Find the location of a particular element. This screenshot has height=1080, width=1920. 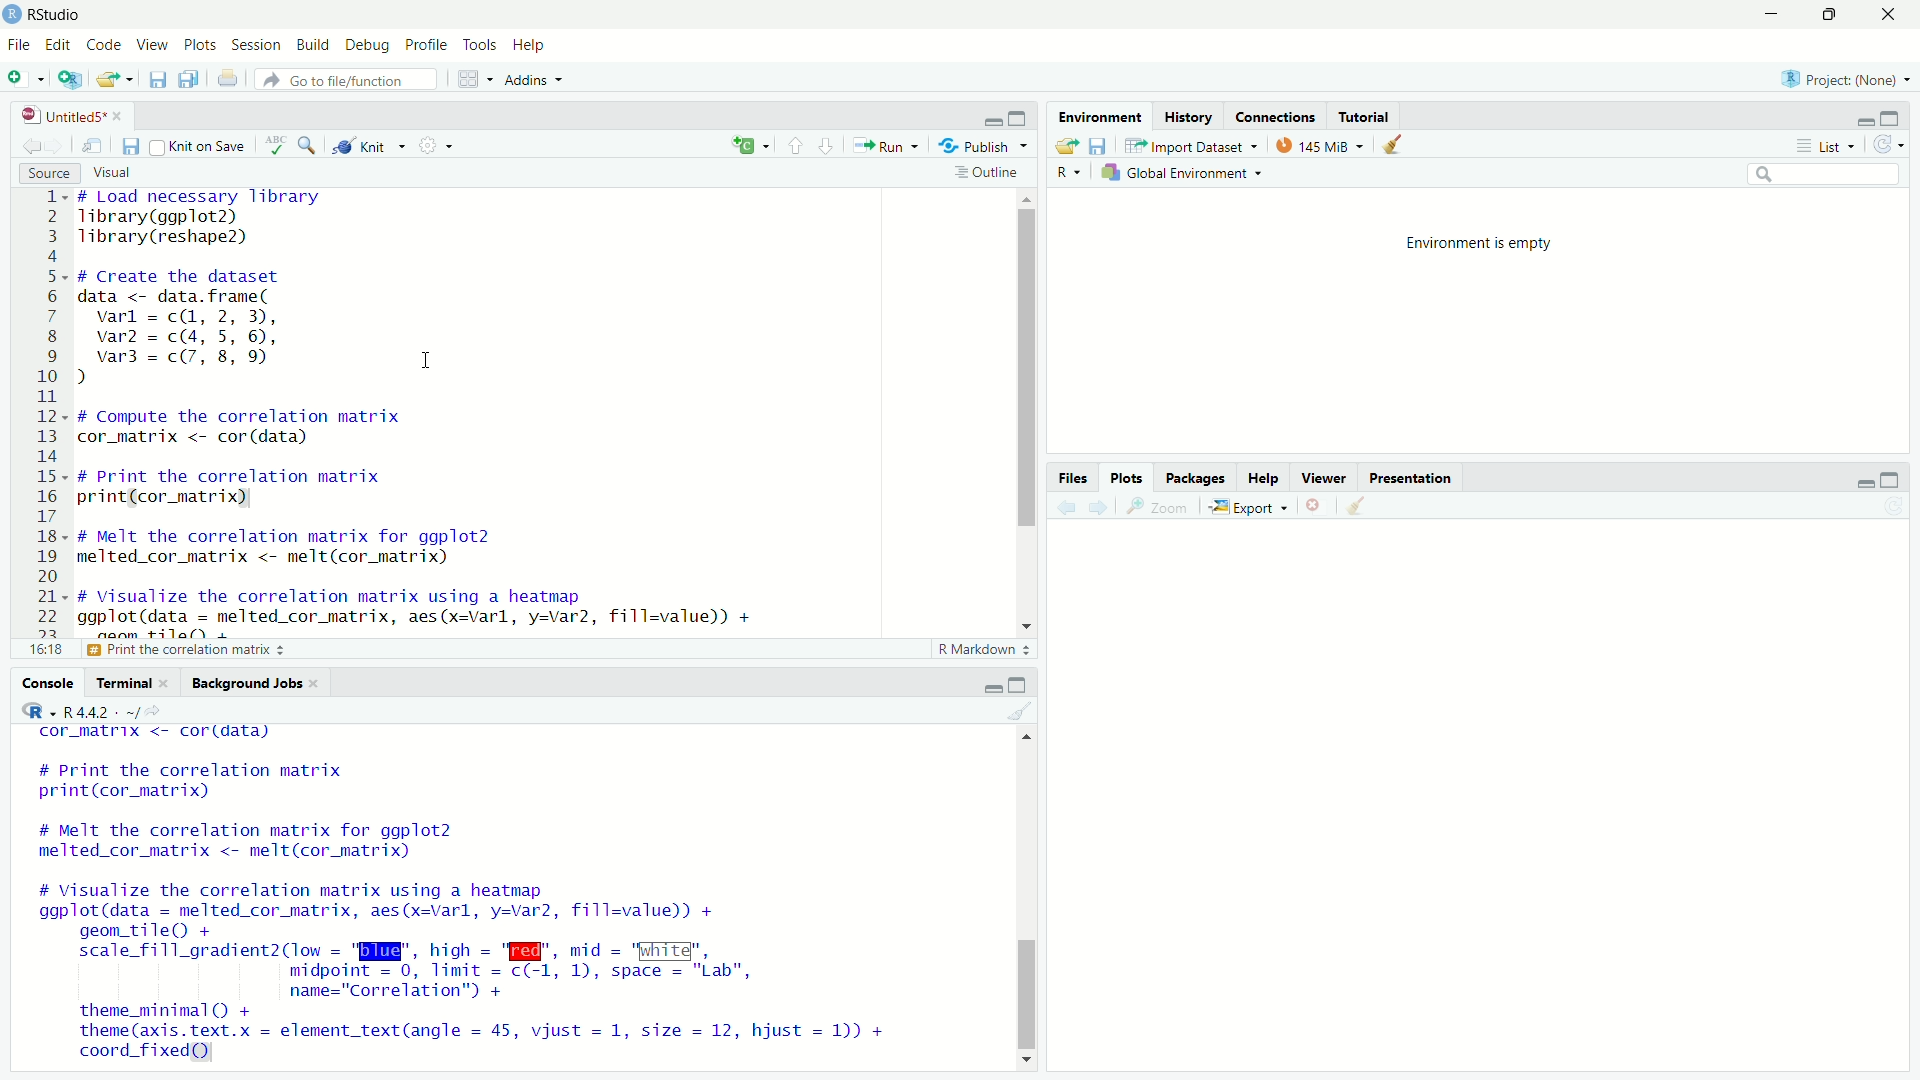

tools is located at coordinates (480, 46).